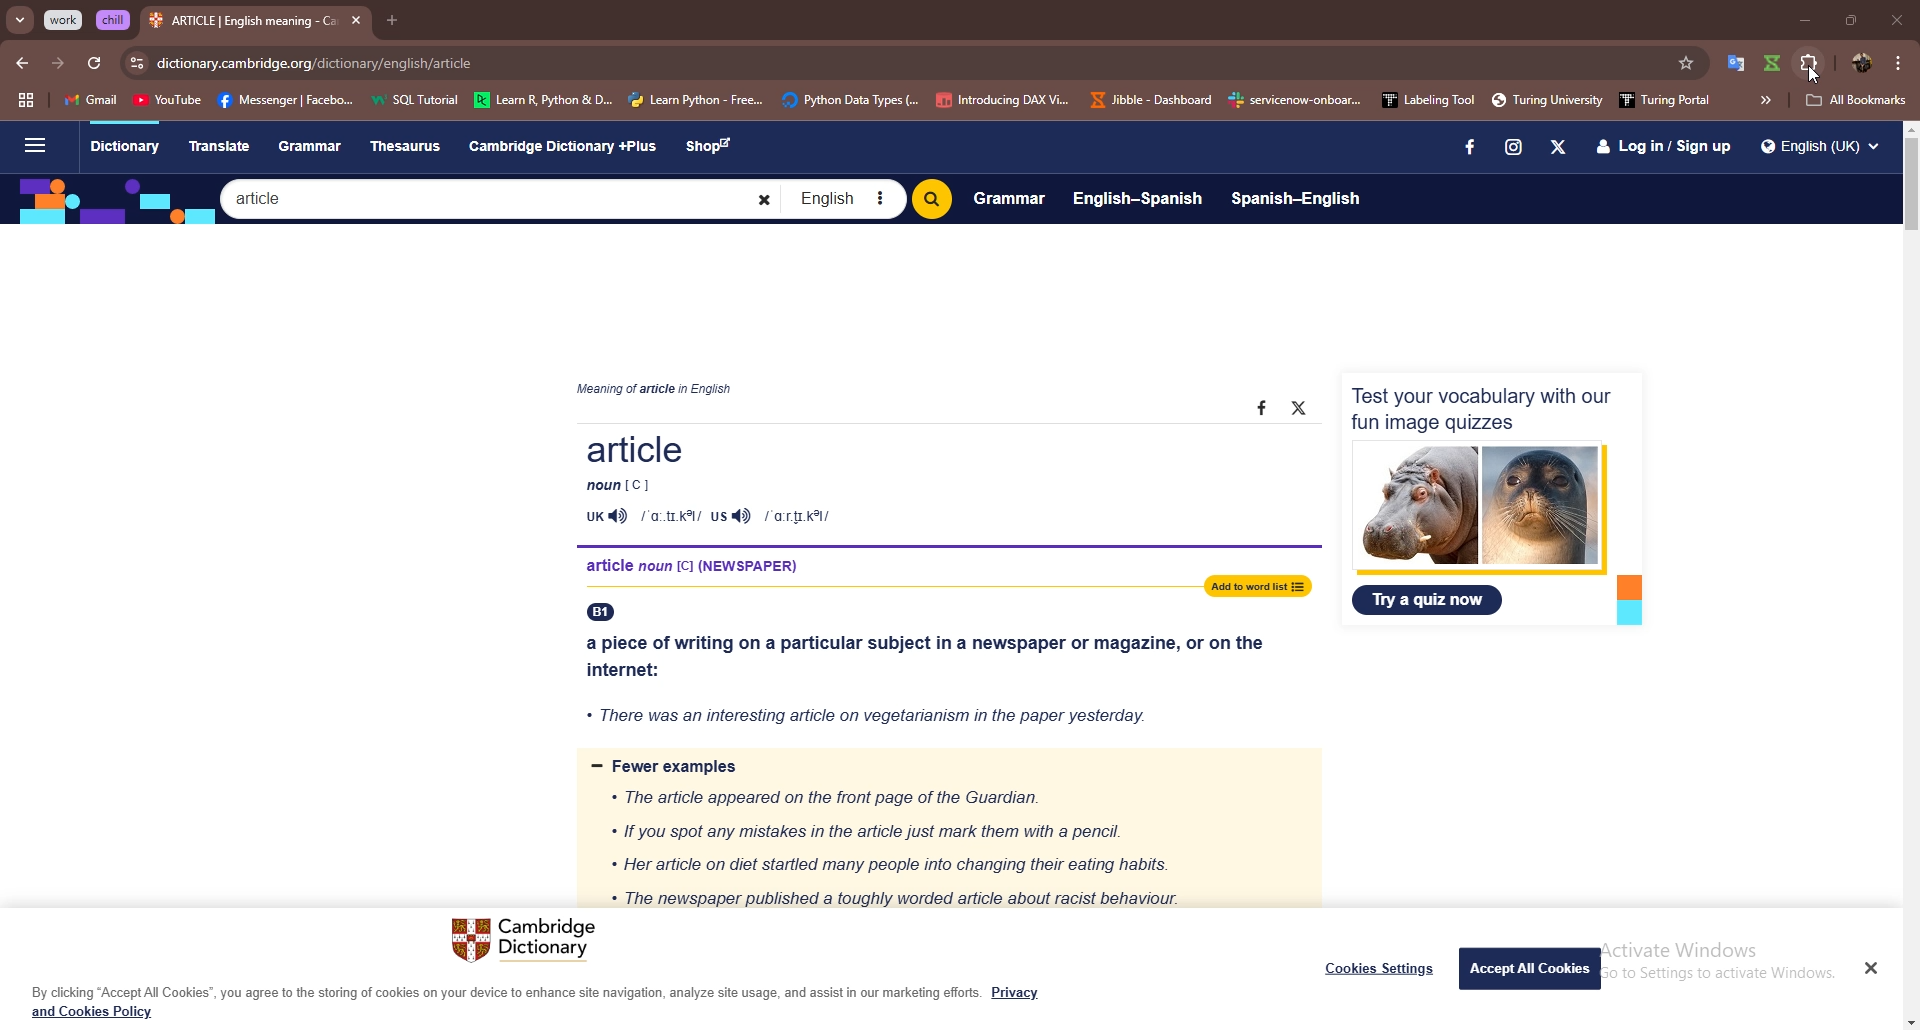  Describe the element at coordinates (1822, 145) in the screenshot. I see `Q English (UK) v` at that location.